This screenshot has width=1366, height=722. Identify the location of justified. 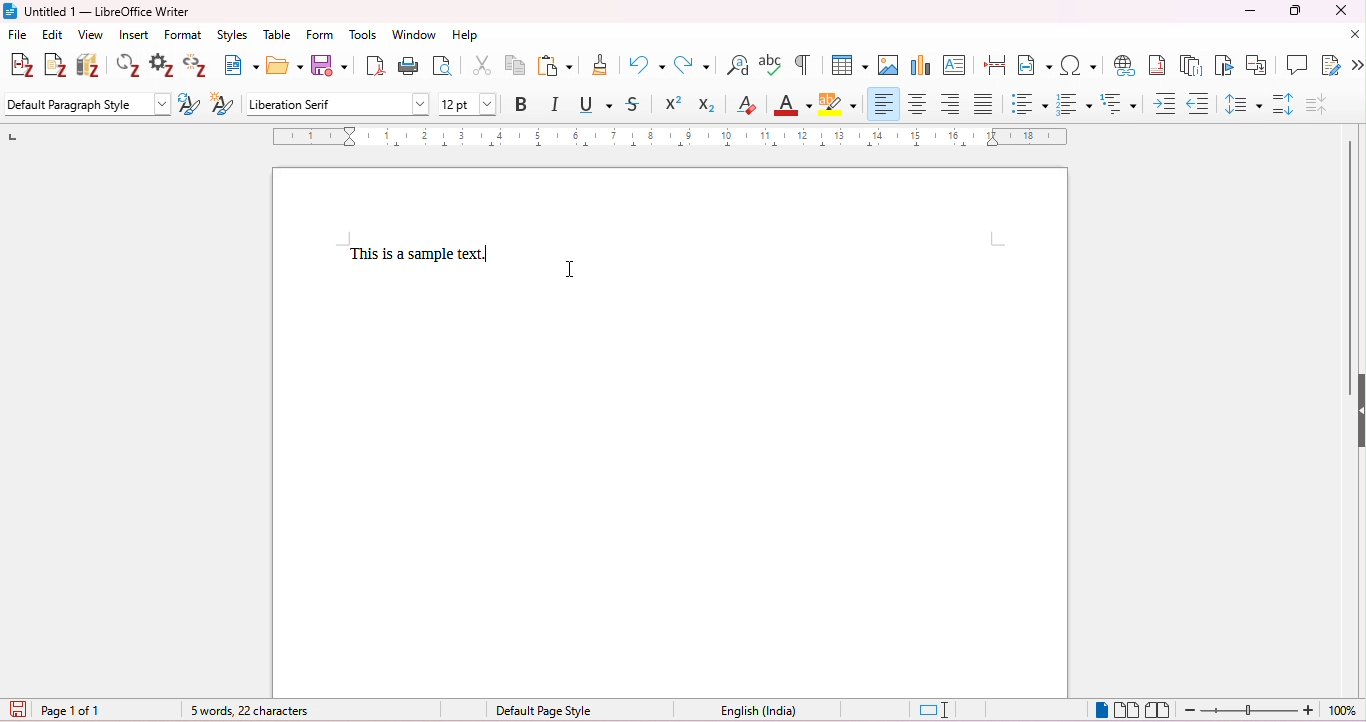
(984, 105).